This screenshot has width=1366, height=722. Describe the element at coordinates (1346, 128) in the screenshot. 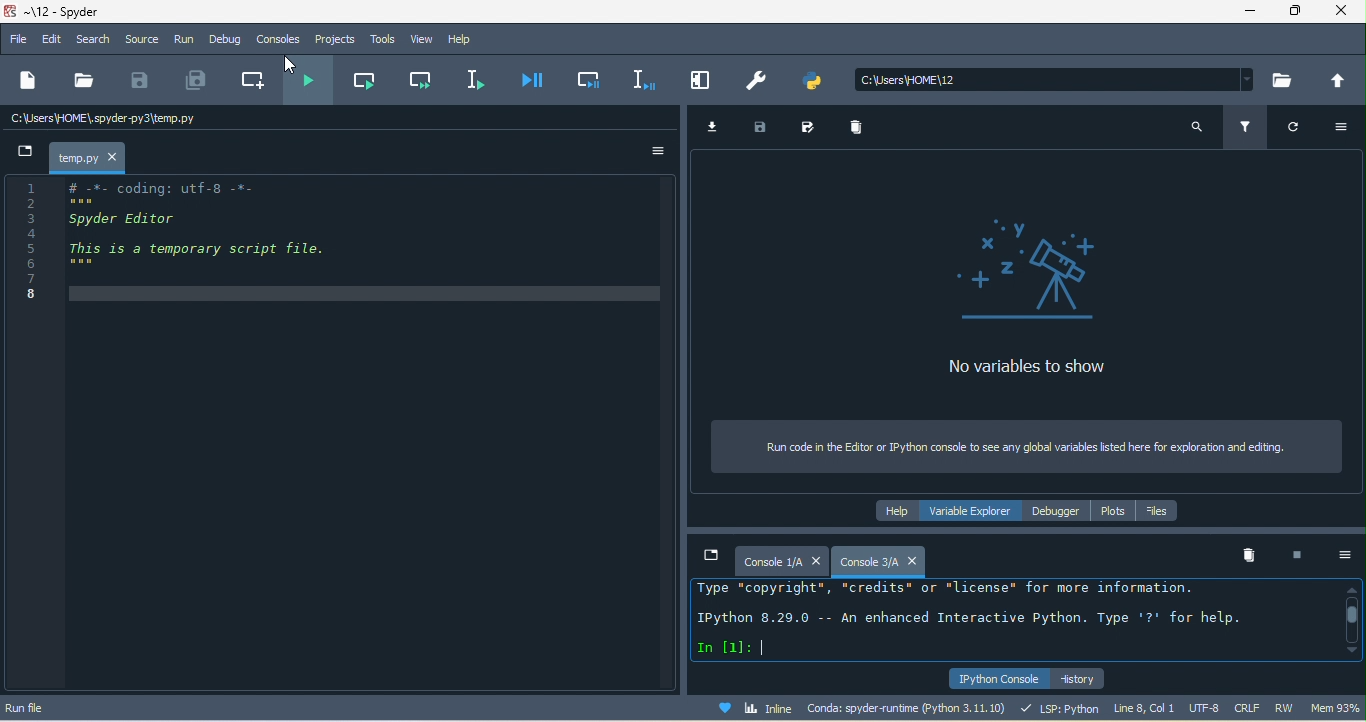

I see `option` at that location.